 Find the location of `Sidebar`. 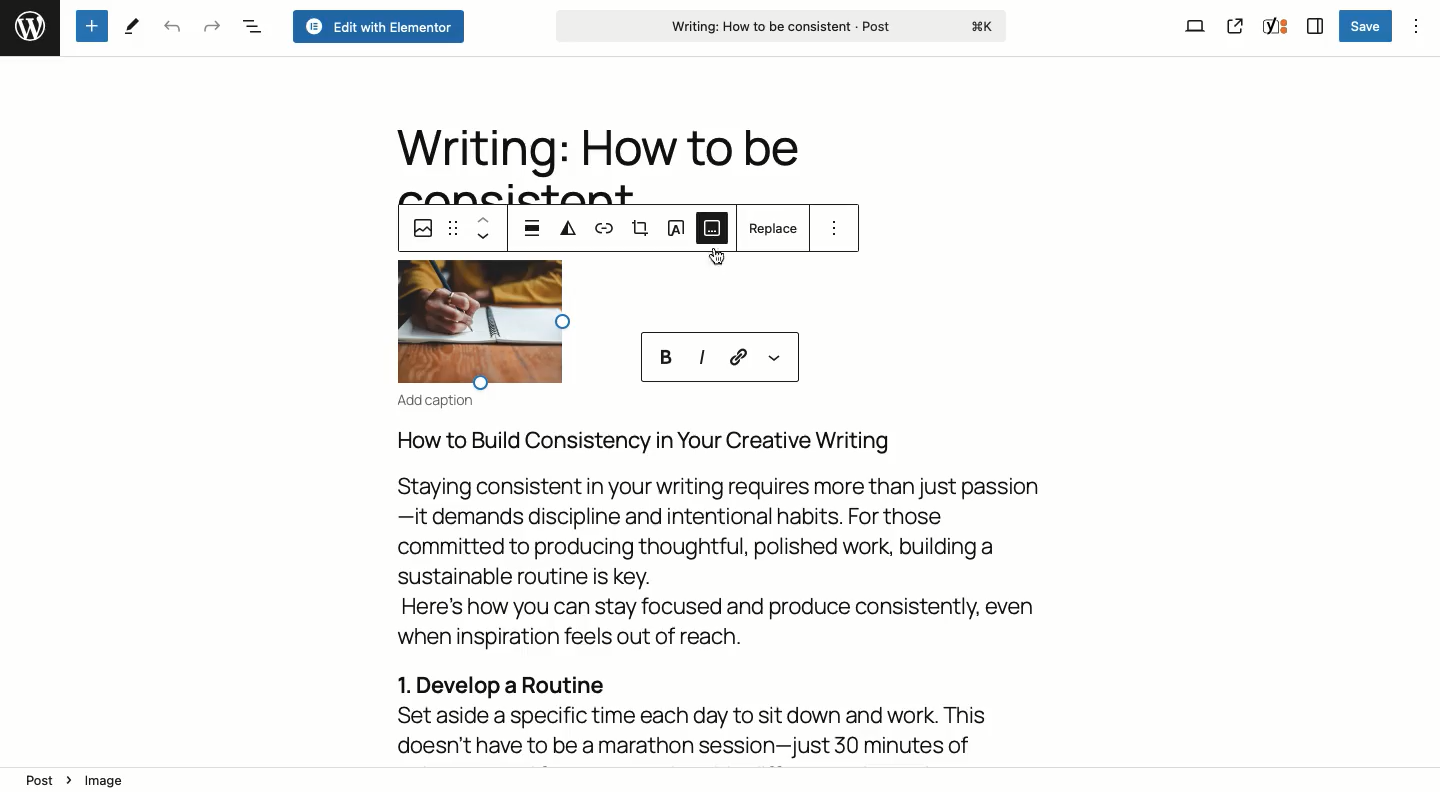

Sidebar is located at coordinates (1312, 27).